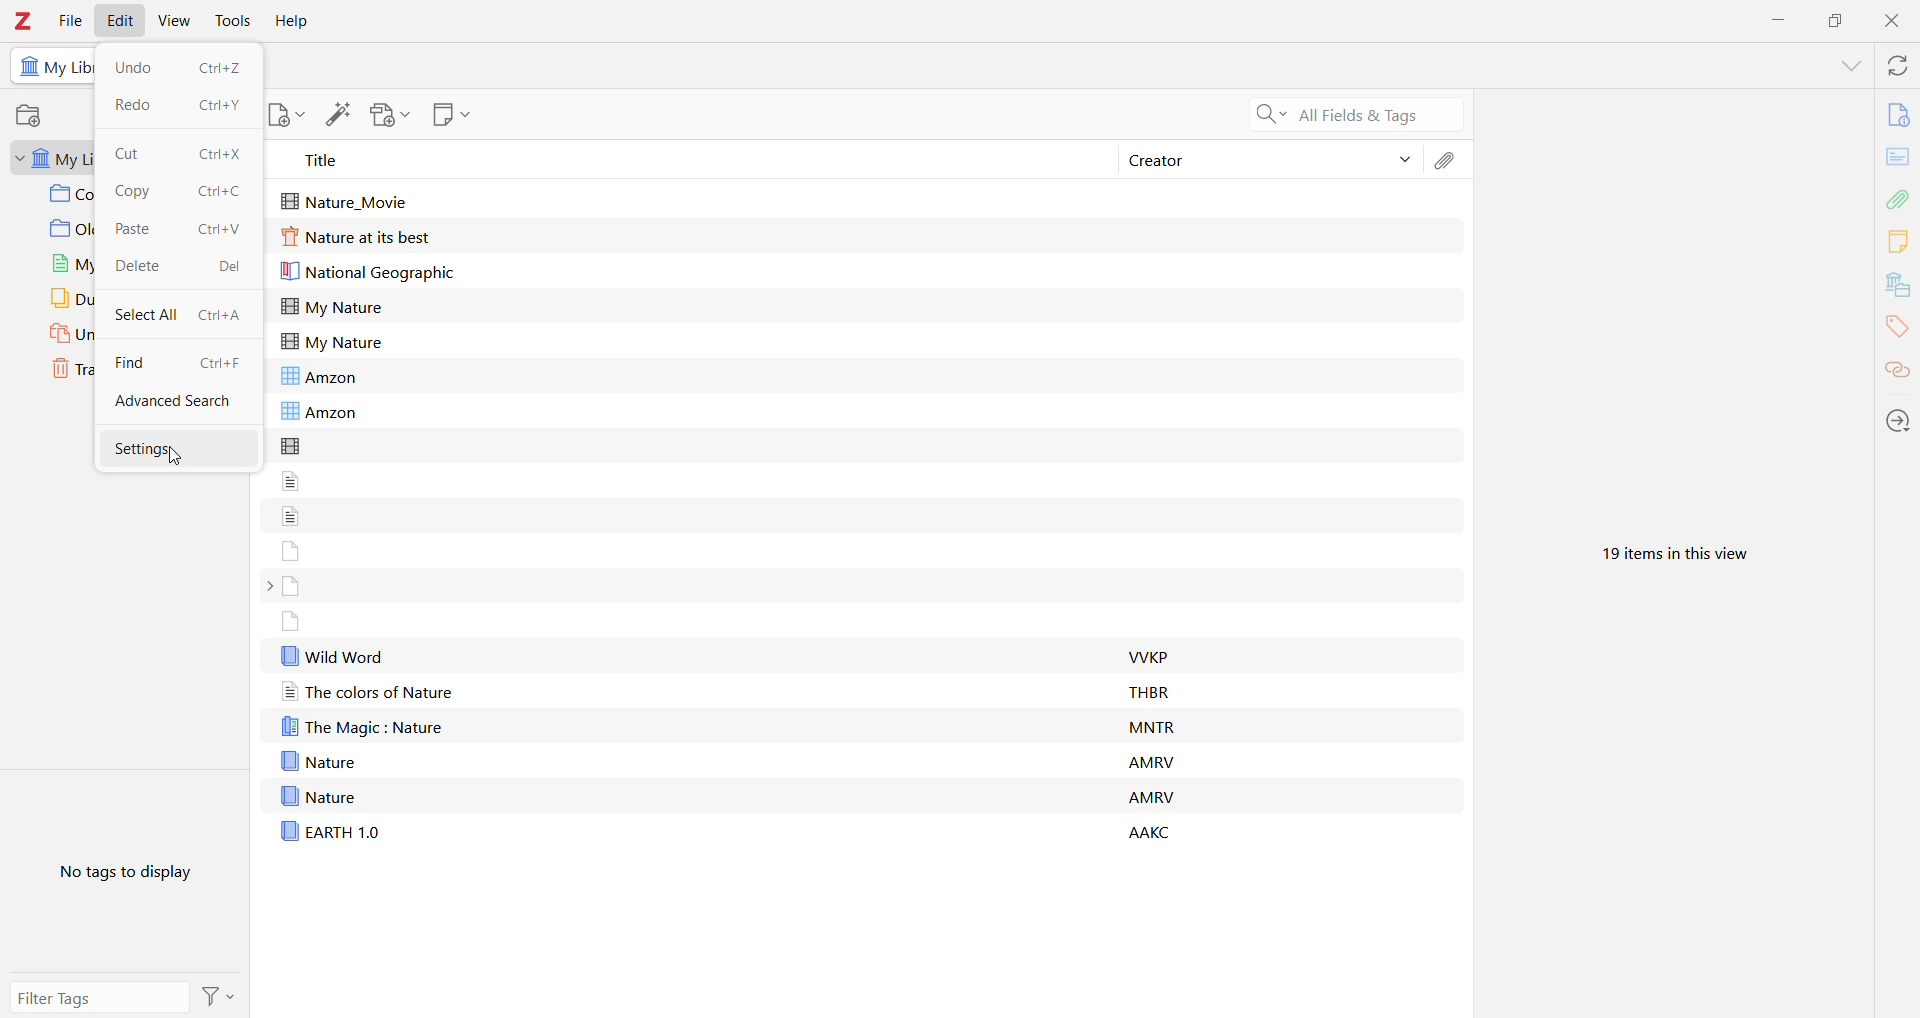 This screenshot has height=1018, width=1920. I want to click on Select All, so click(145, 313).